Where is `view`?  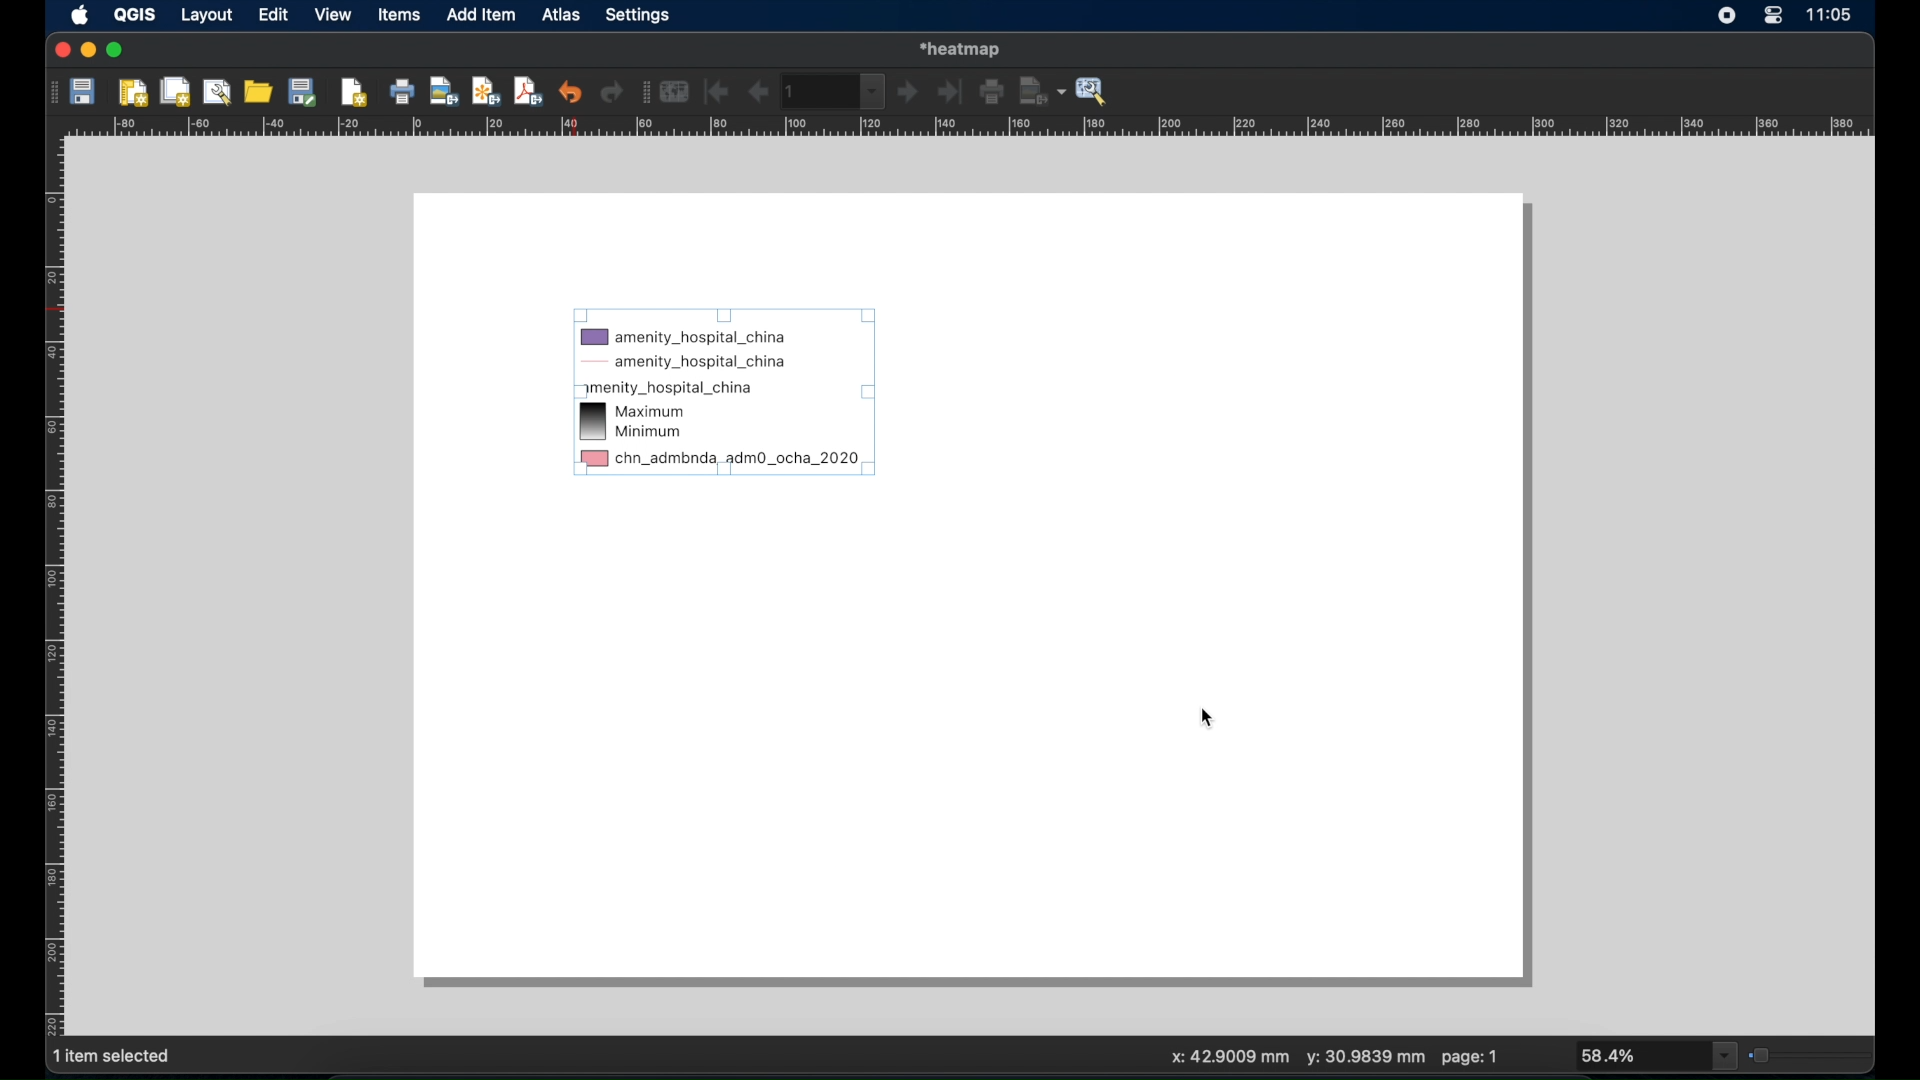
view is located at coordinates (332, 16).